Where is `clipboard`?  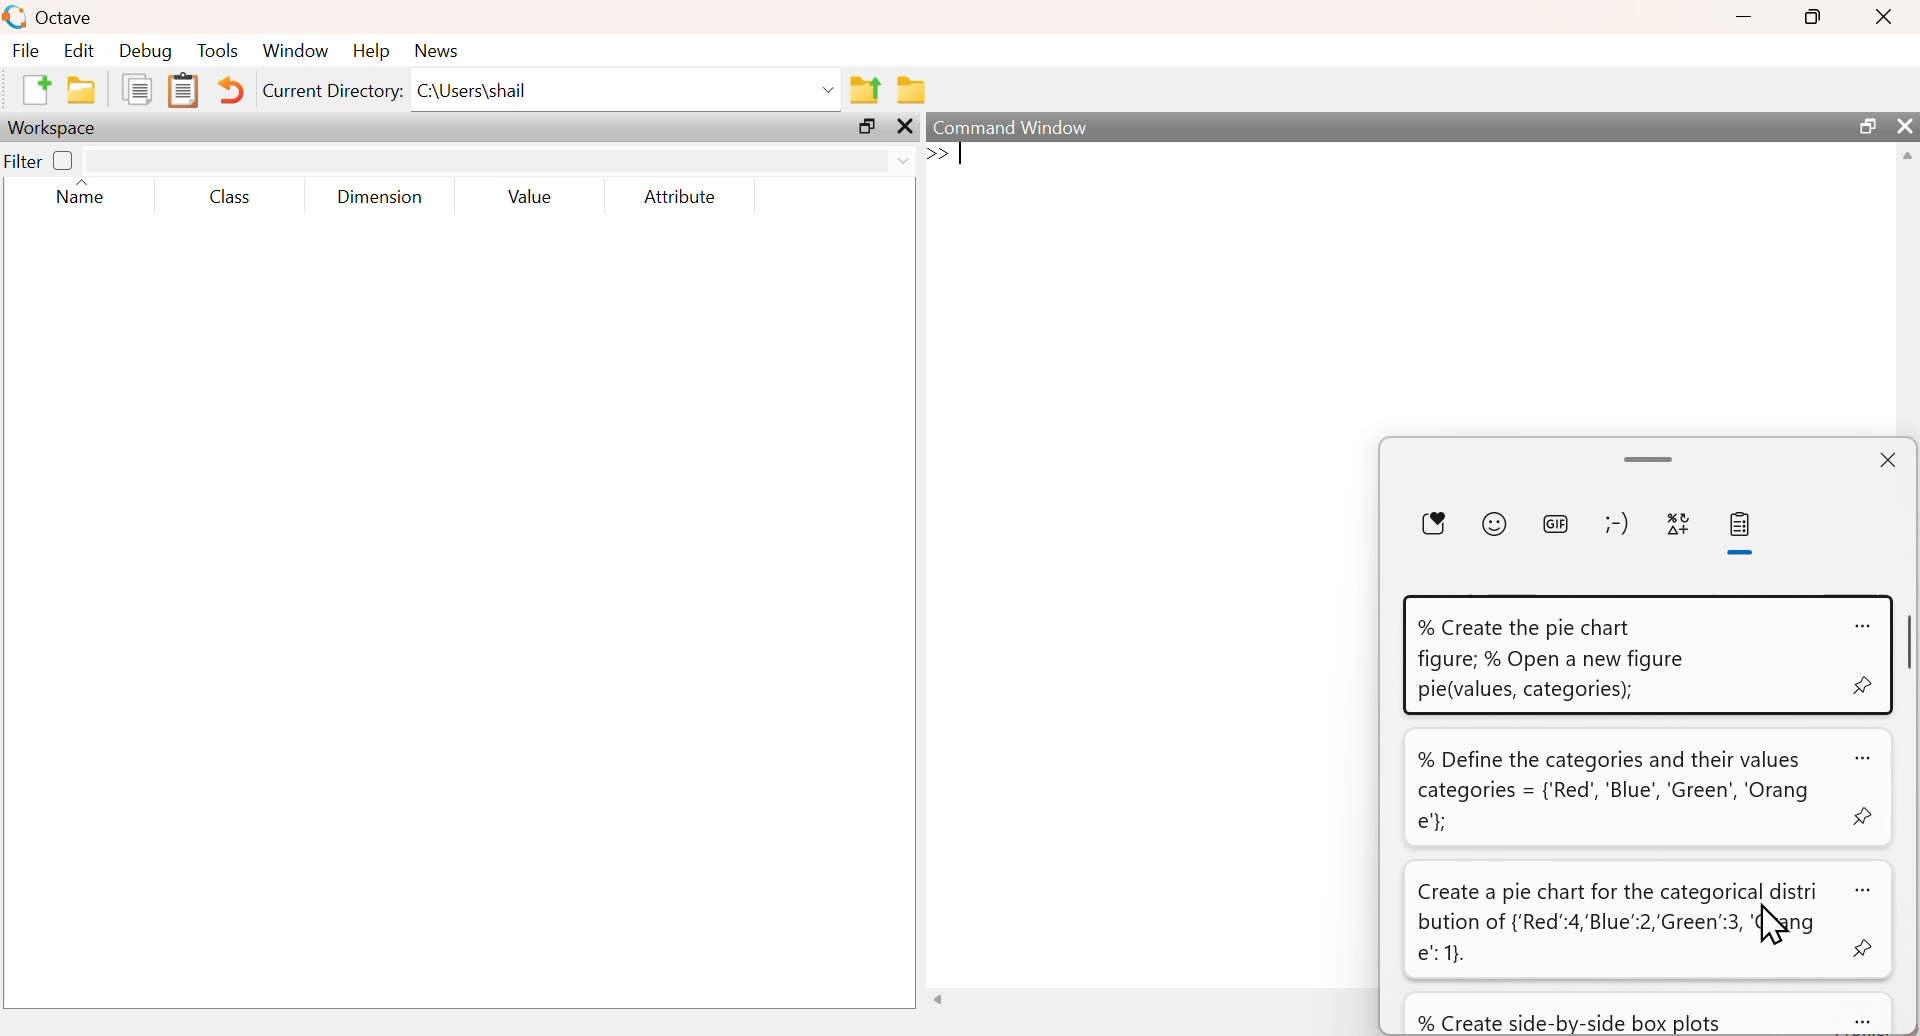
clipboard is located at coordinates (1745, 524).